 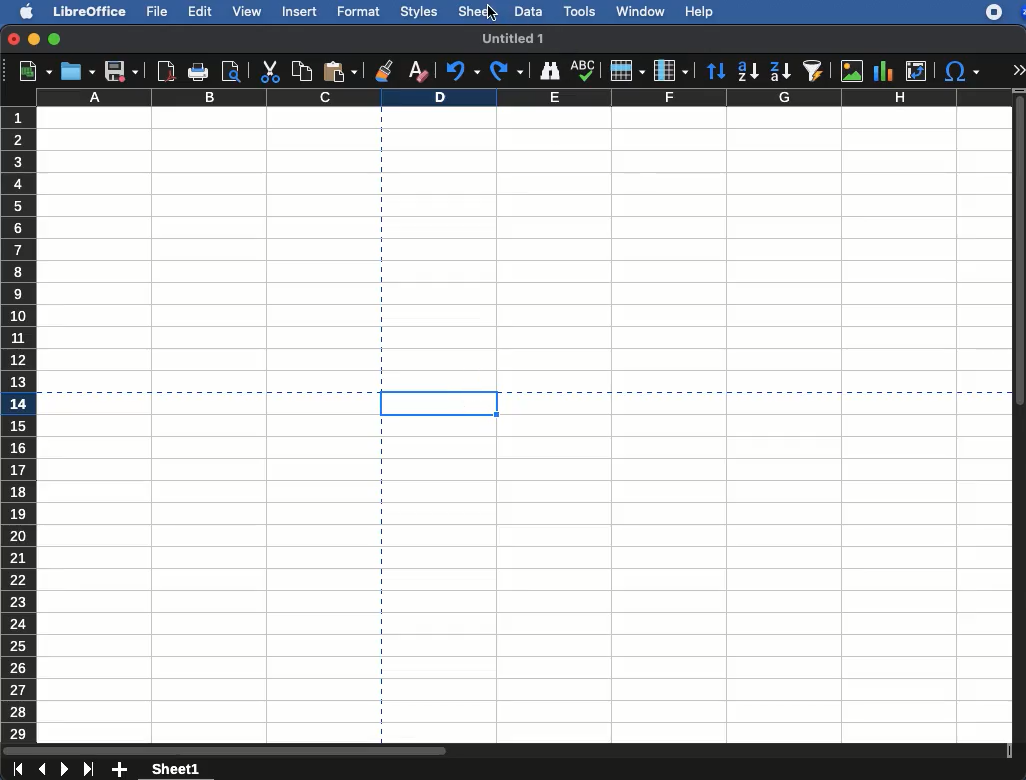 What do you see at coordinates (1020, 69) in the screenshot?
I see `expand` at bounding box center [1020, 69].